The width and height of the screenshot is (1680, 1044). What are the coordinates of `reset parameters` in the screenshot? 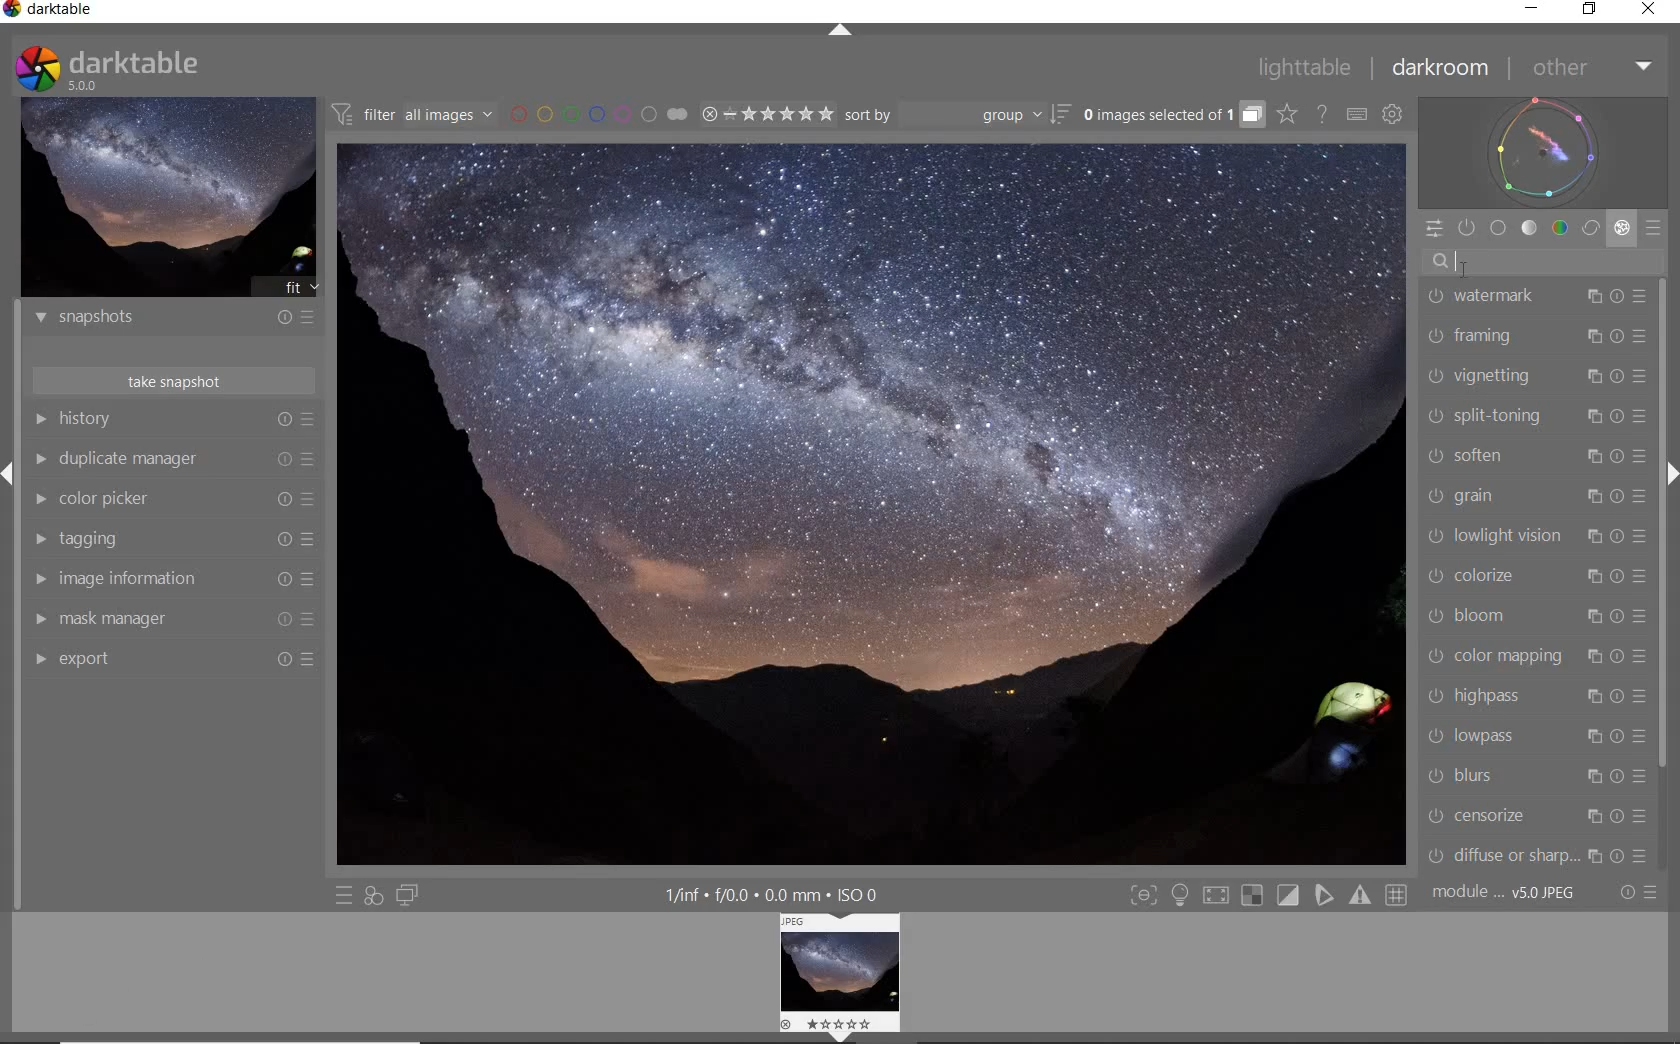 It's located at (1616, 776).